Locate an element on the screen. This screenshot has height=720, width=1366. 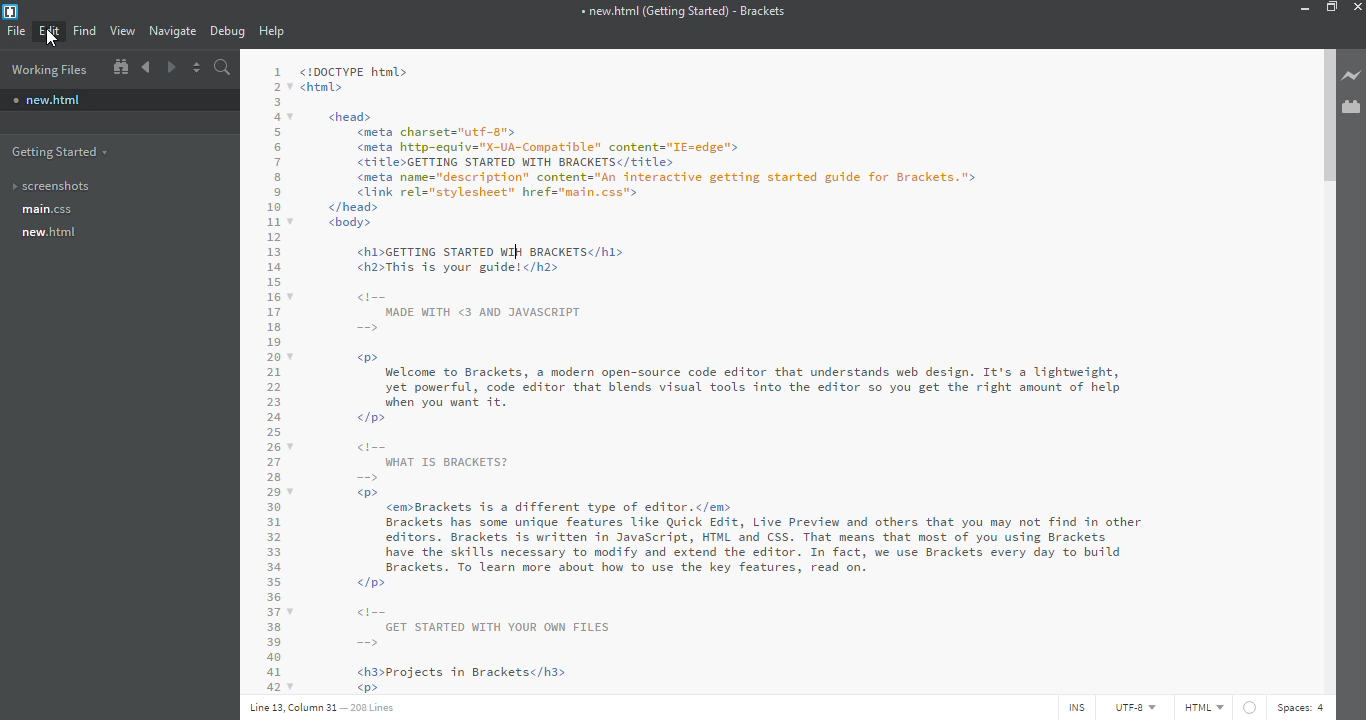
html is located at coordinates (1203, 707).